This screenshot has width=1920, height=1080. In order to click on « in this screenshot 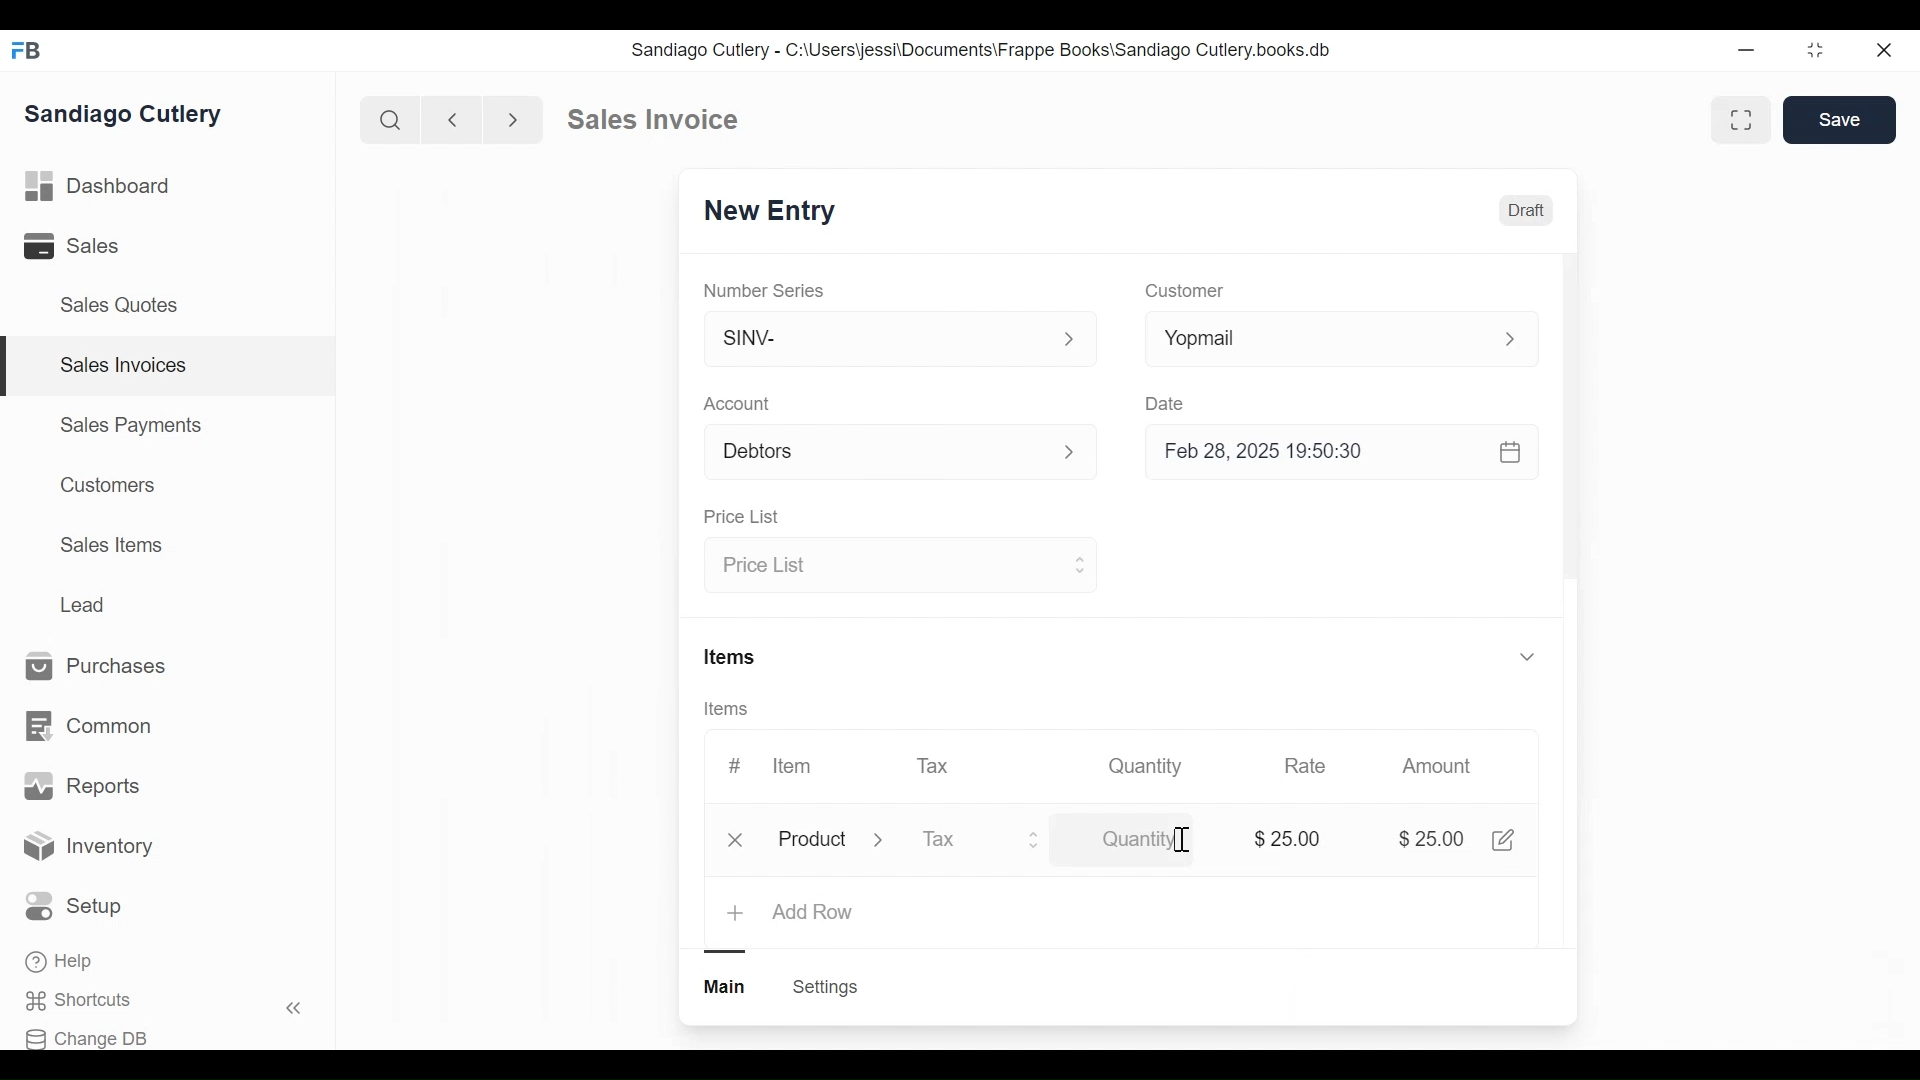, I will do `click(294, 1011)`.